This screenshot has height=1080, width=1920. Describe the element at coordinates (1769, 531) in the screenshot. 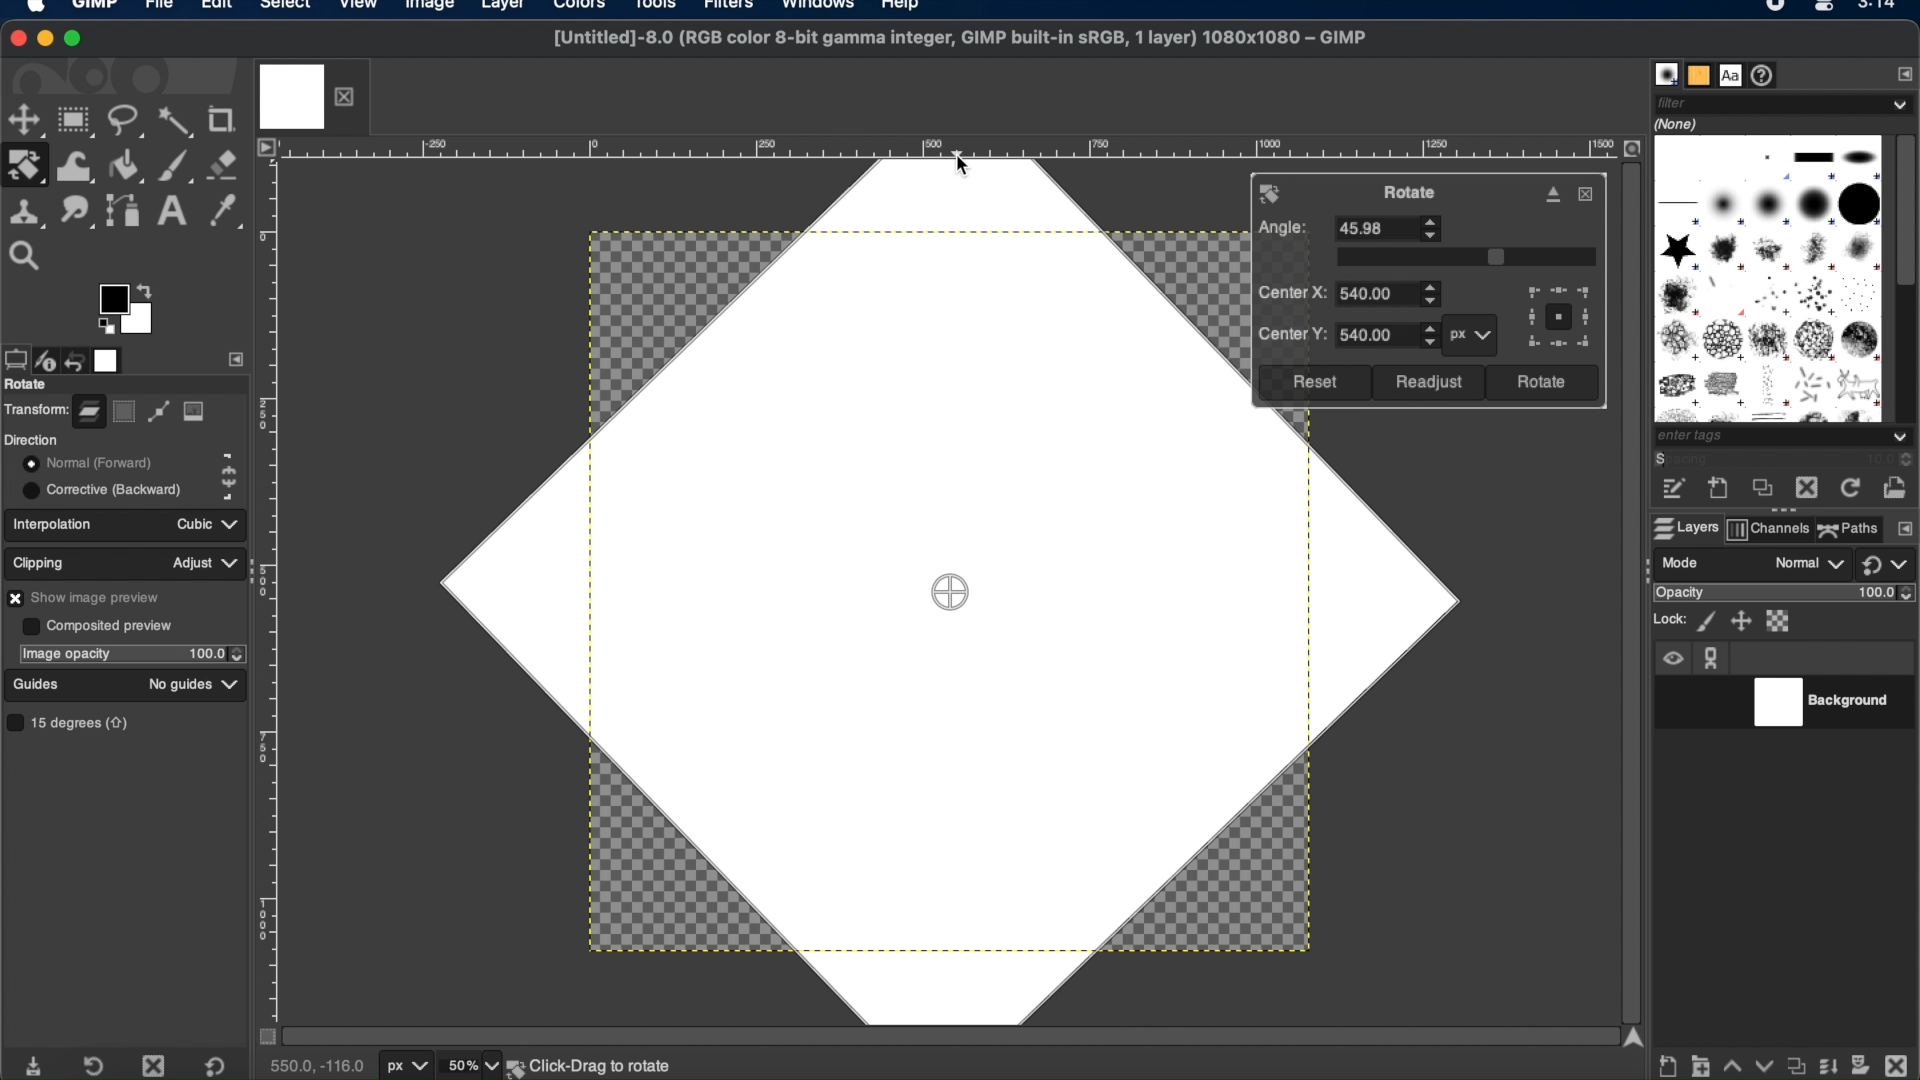

I see `channels` at that location.